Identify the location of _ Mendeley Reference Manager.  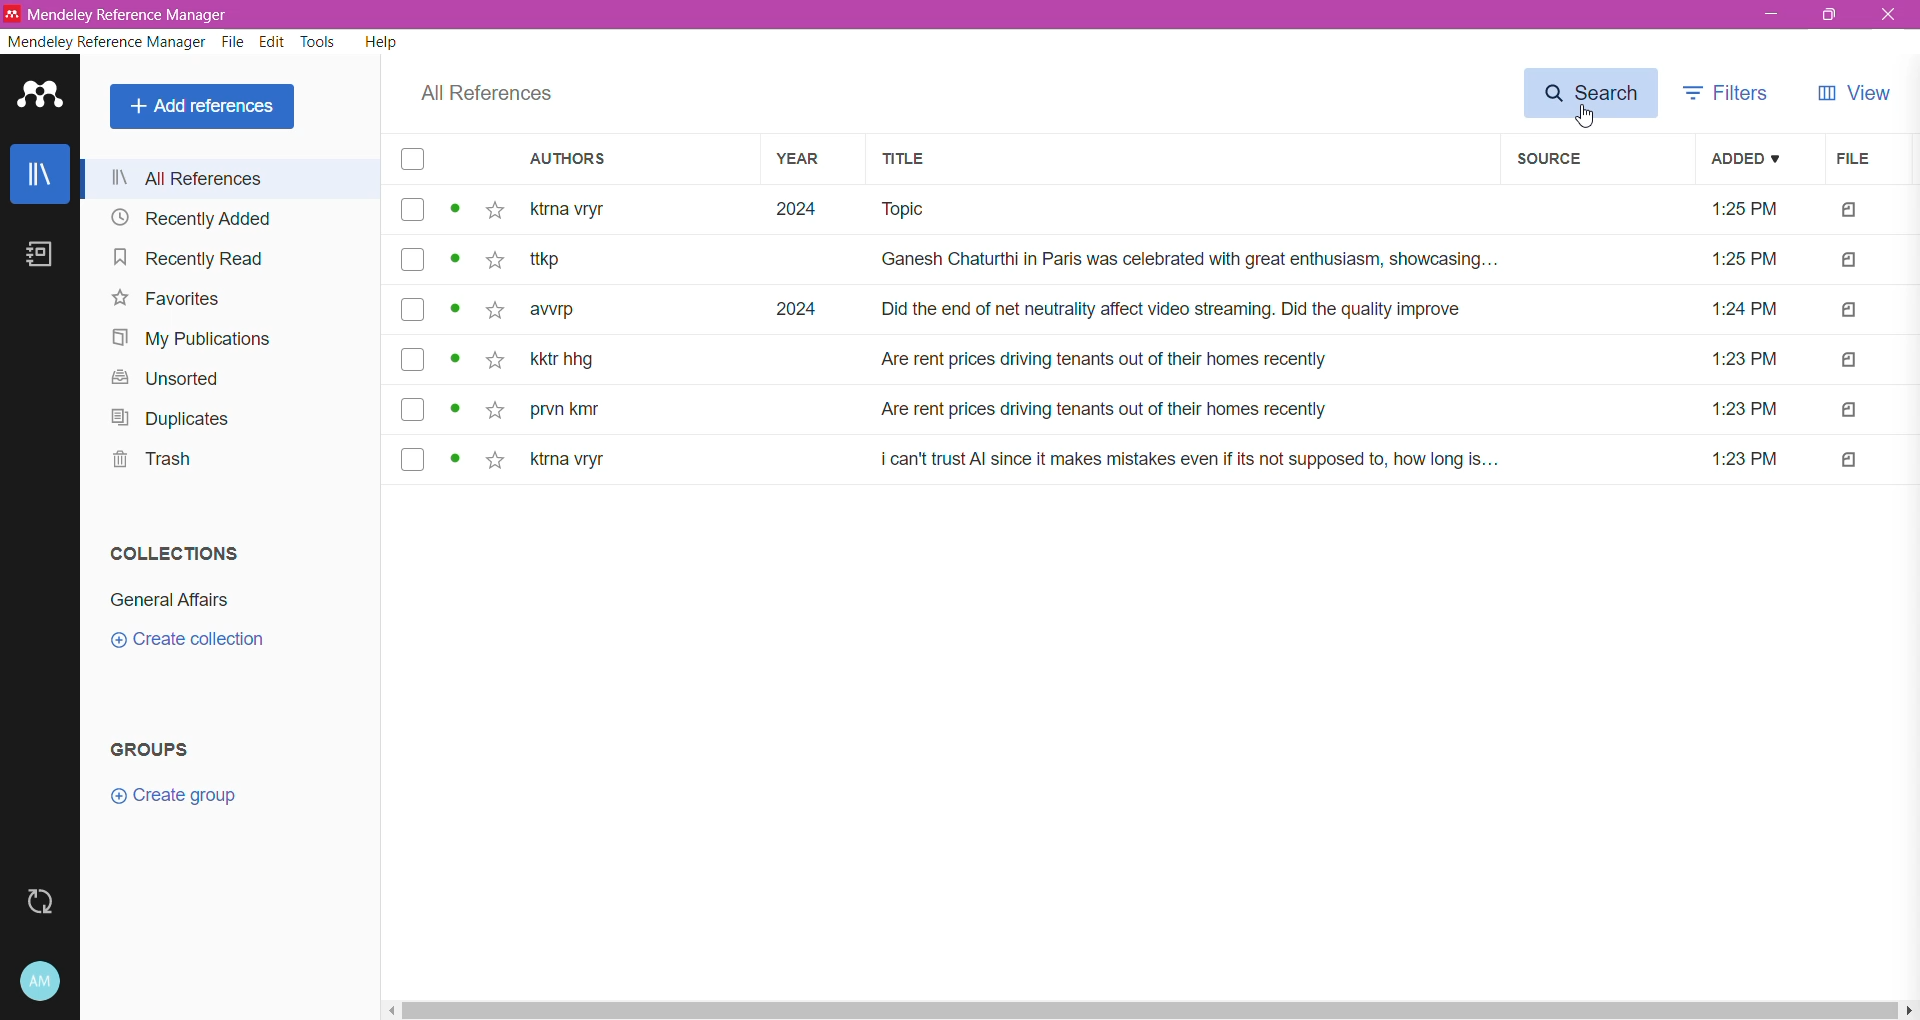
(121, 12).